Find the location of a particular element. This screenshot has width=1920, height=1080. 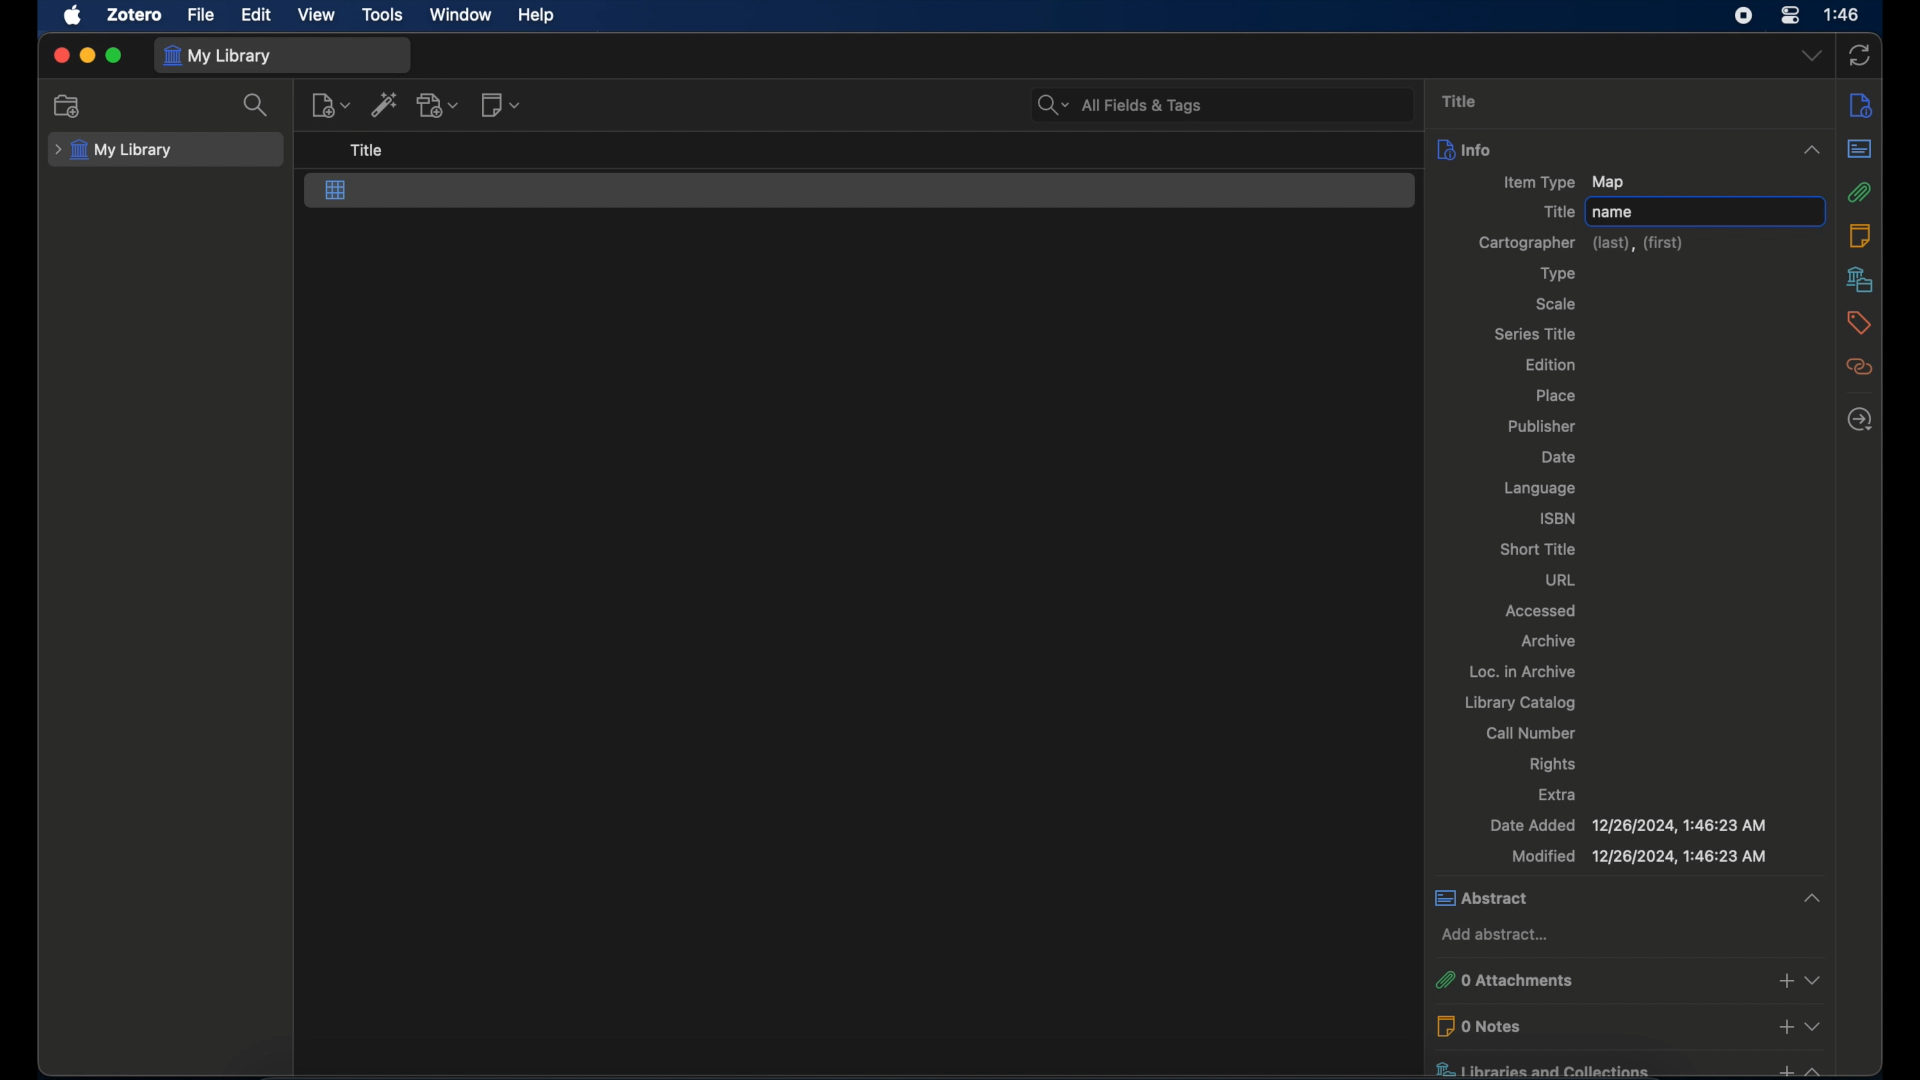

libraries is located at coordinates (1861, 279).